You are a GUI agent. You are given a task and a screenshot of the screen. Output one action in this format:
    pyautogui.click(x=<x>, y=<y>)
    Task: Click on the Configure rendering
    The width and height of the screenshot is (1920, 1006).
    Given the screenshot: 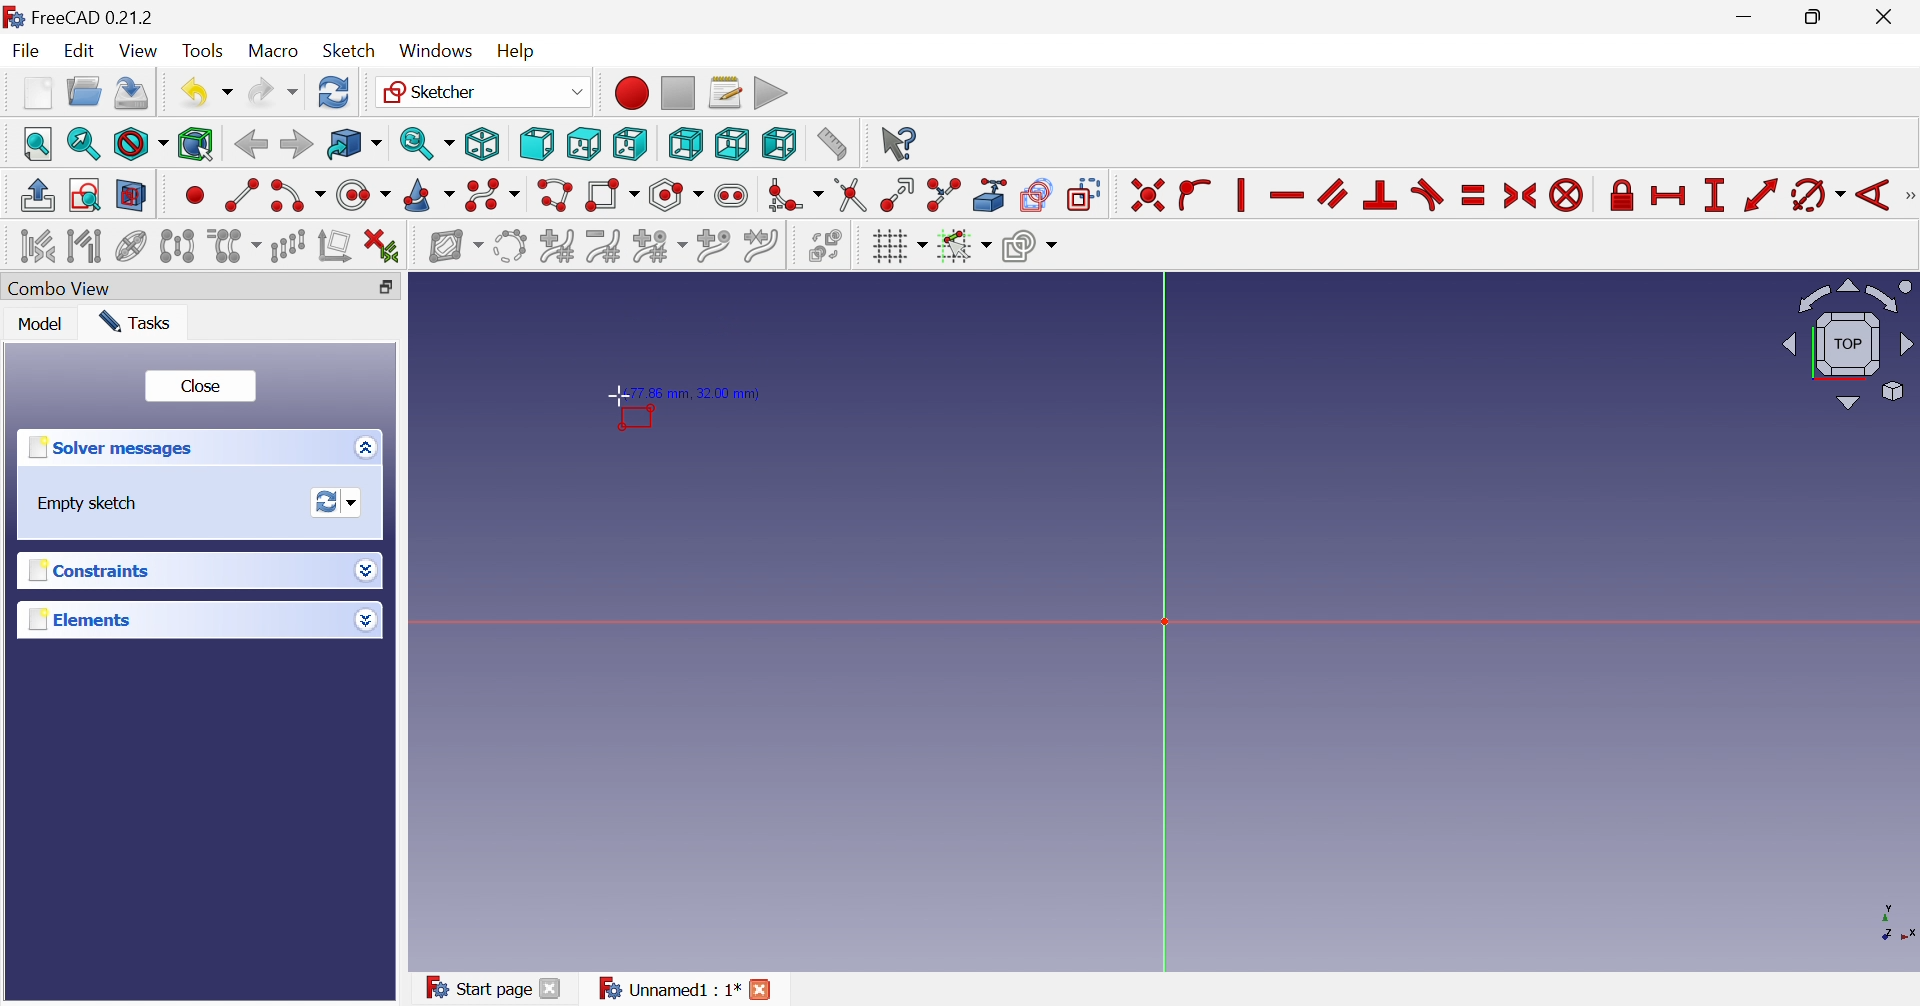 What is the action you would take?
    pyautogui.click(x=1030, y=249)
    